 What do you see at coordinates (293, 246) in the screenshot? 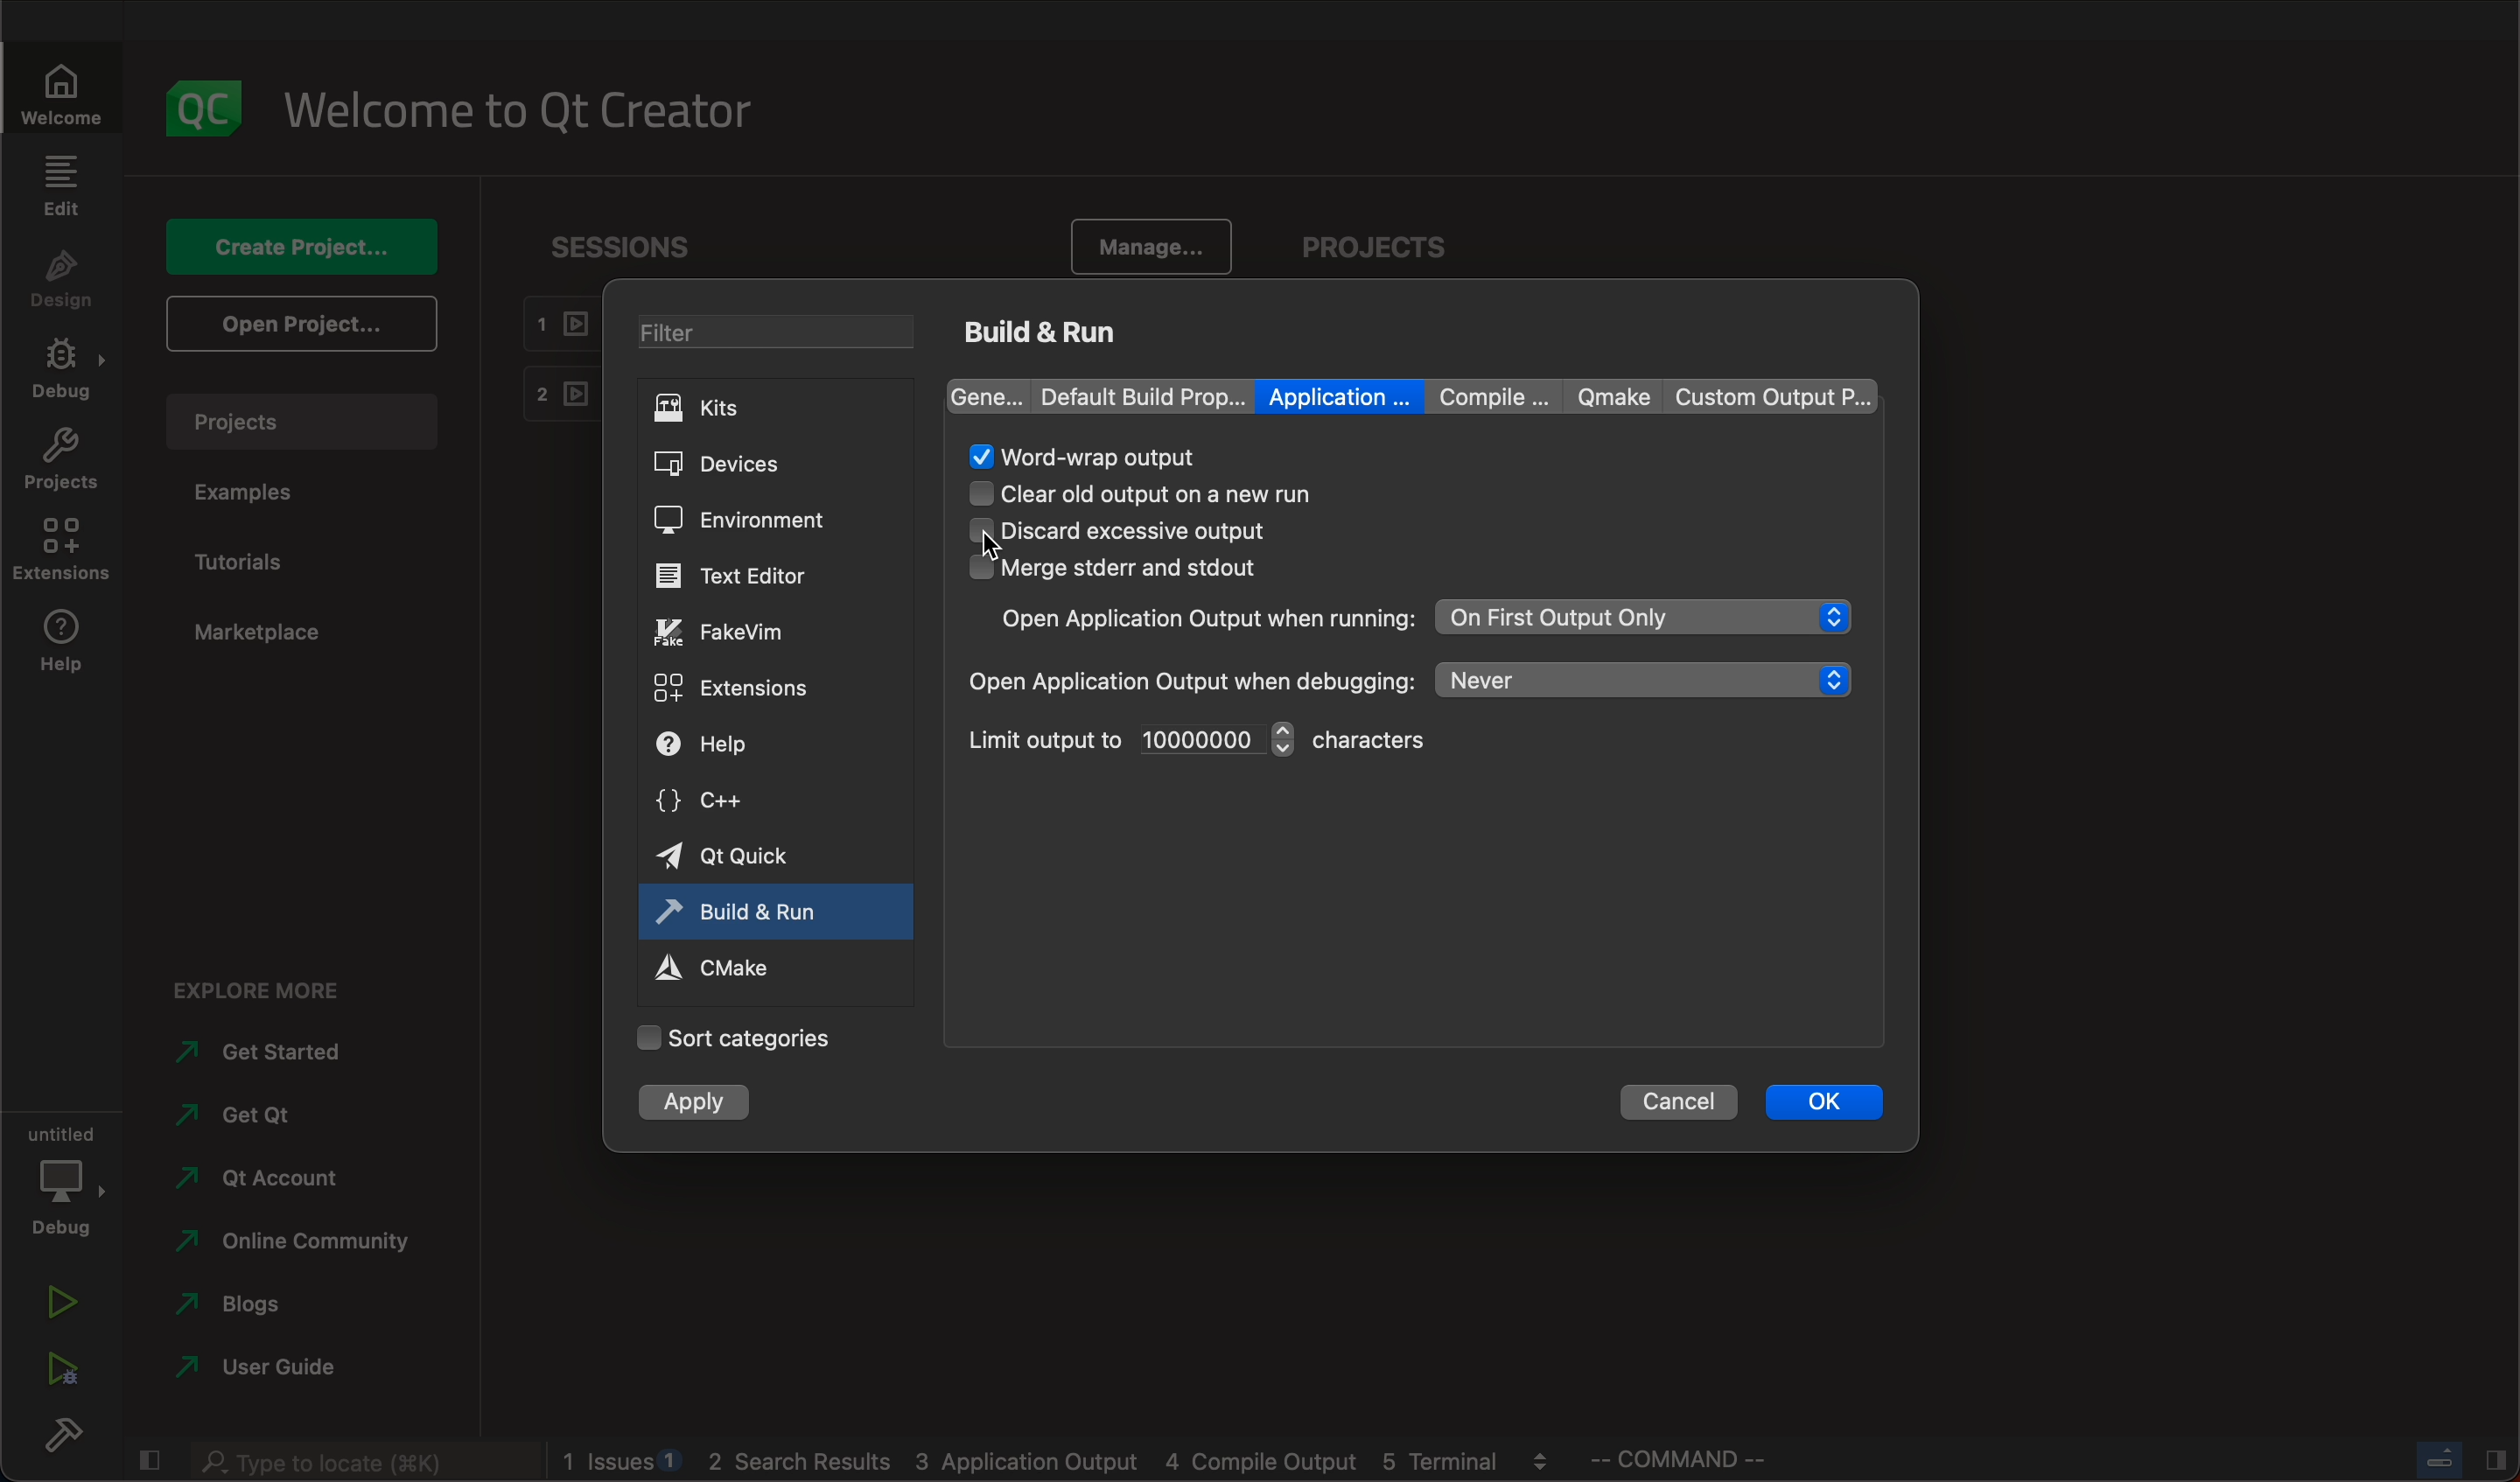
I see `create` at bounding box center [293, 246].